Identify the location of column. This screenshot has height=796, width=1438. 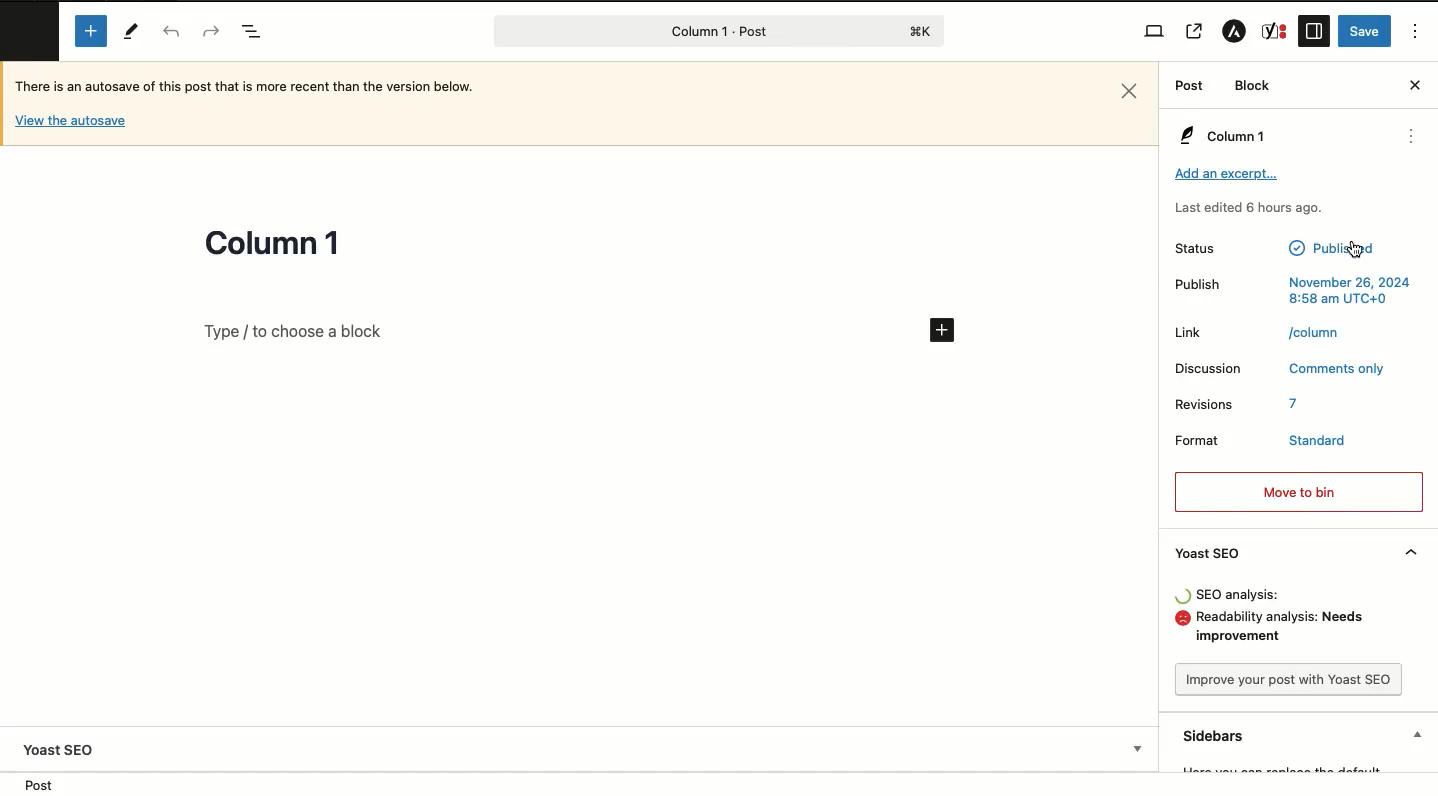
(1317, 332).